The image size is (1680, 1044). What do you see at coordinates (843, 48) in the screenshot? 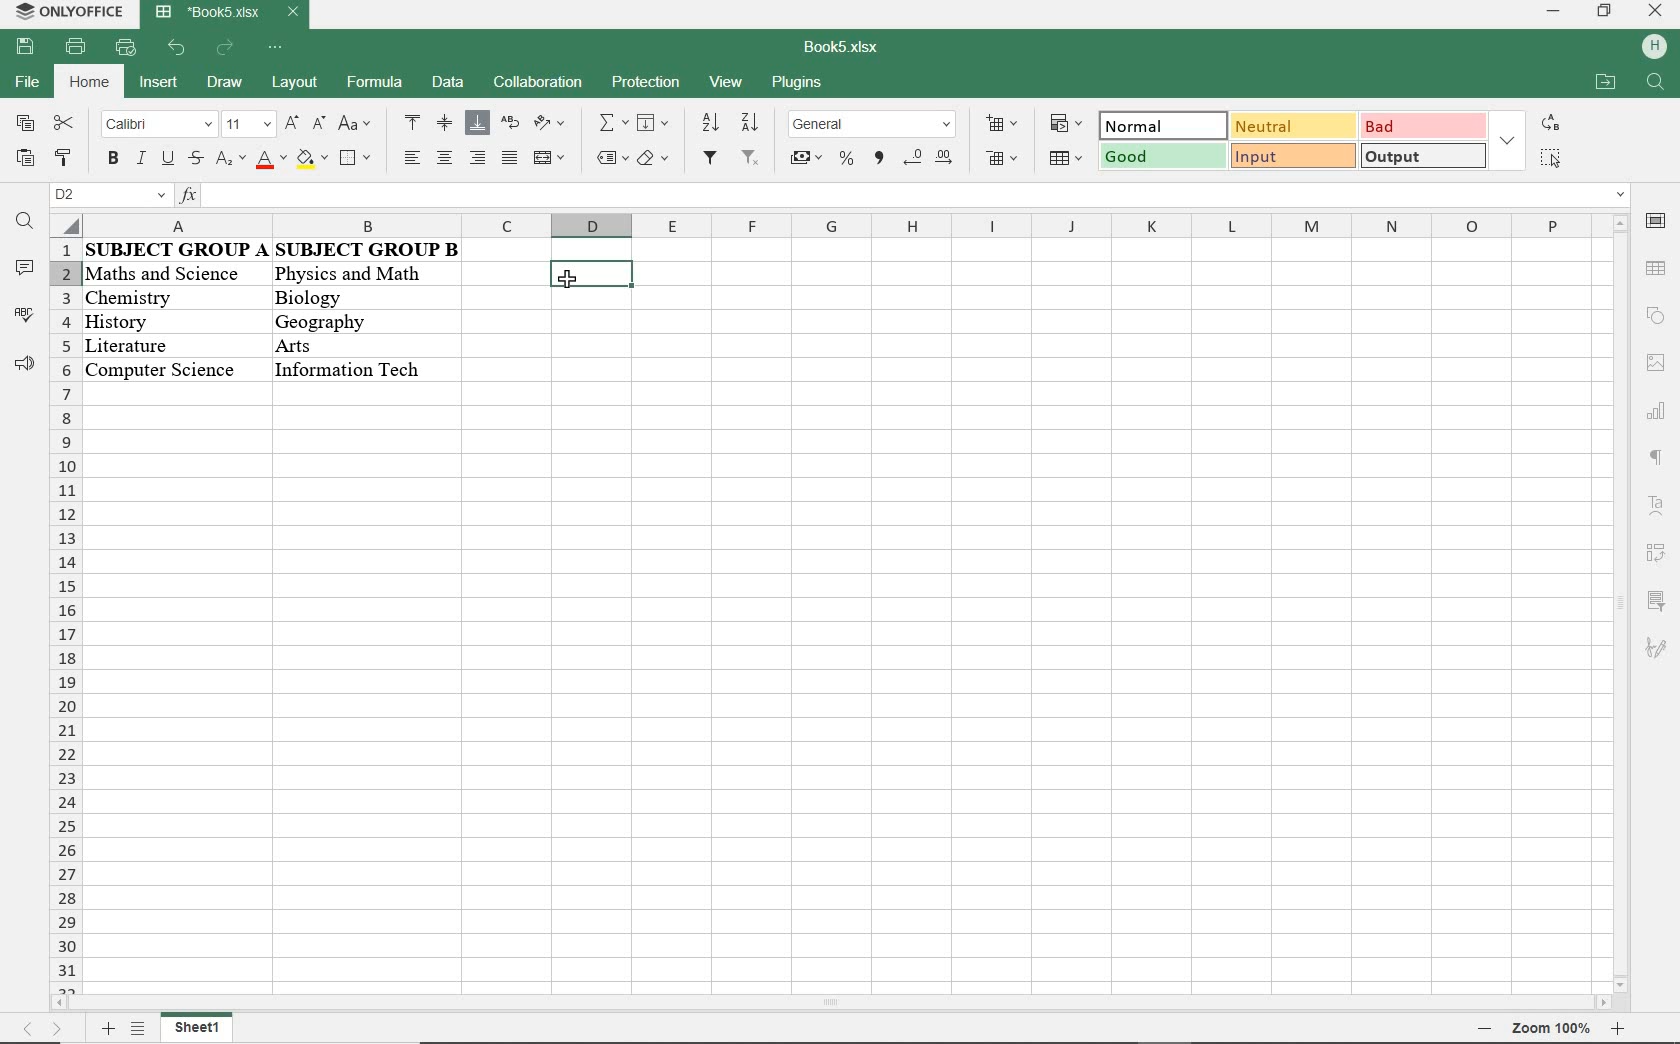
I see `document name` at bounding box center [843, 48].